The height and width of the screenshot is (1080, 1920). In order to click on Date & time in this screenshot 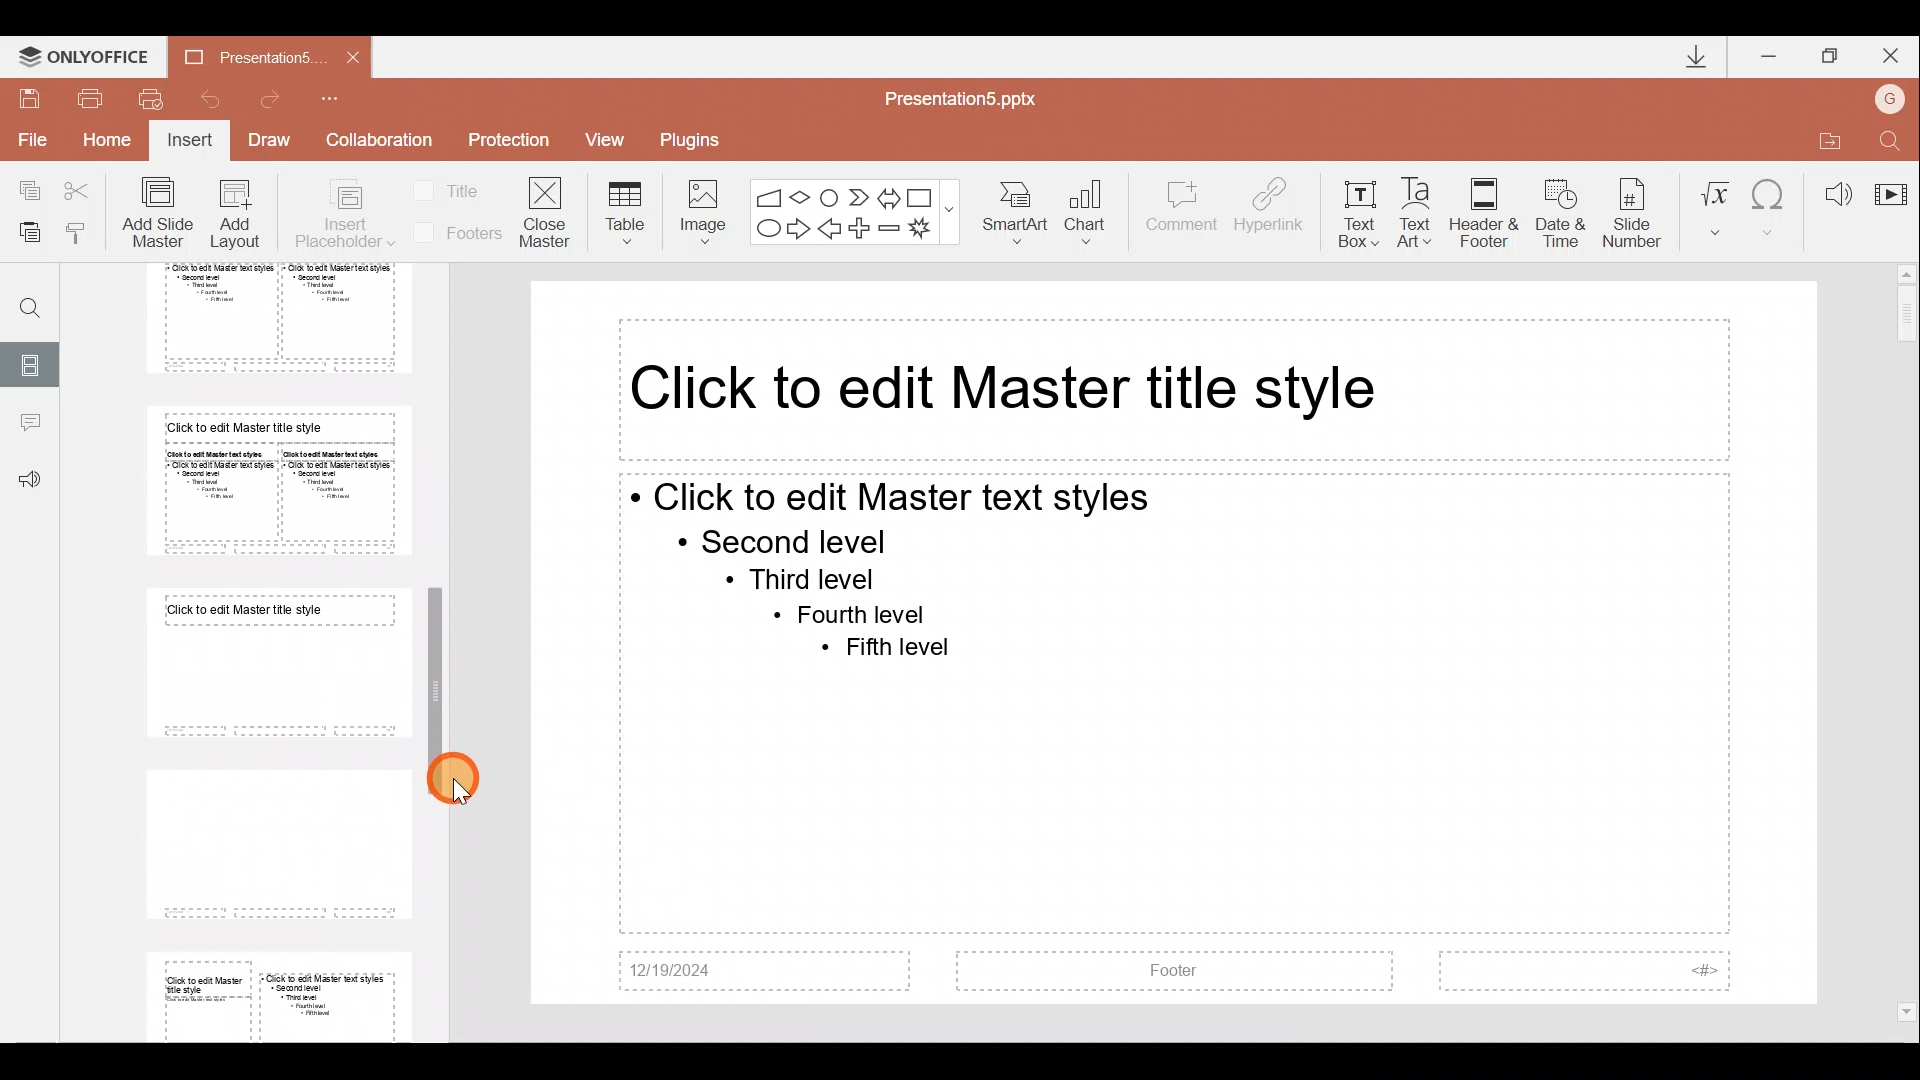, I will do `click(1556, 209)`.